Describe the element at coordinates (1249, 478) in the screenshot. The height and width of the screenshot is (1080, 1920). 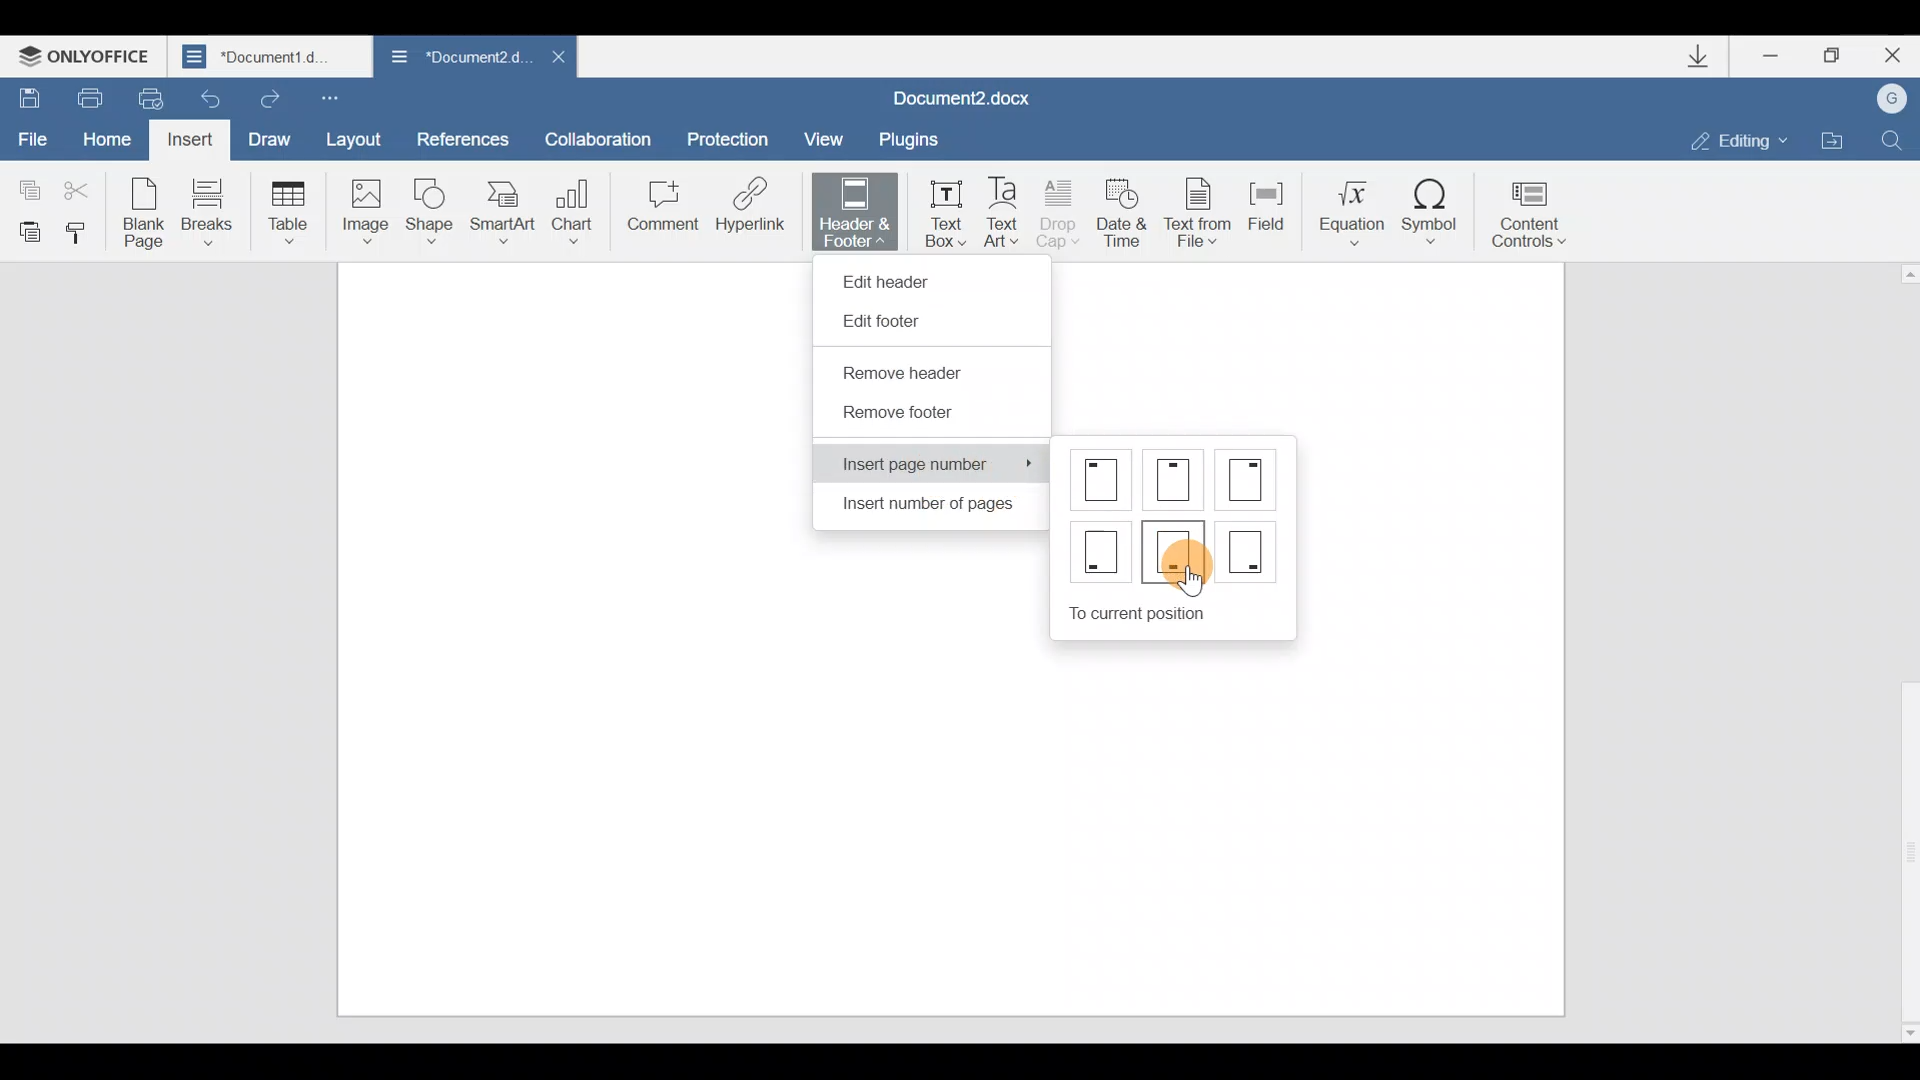
I see `Position 3` at that location.